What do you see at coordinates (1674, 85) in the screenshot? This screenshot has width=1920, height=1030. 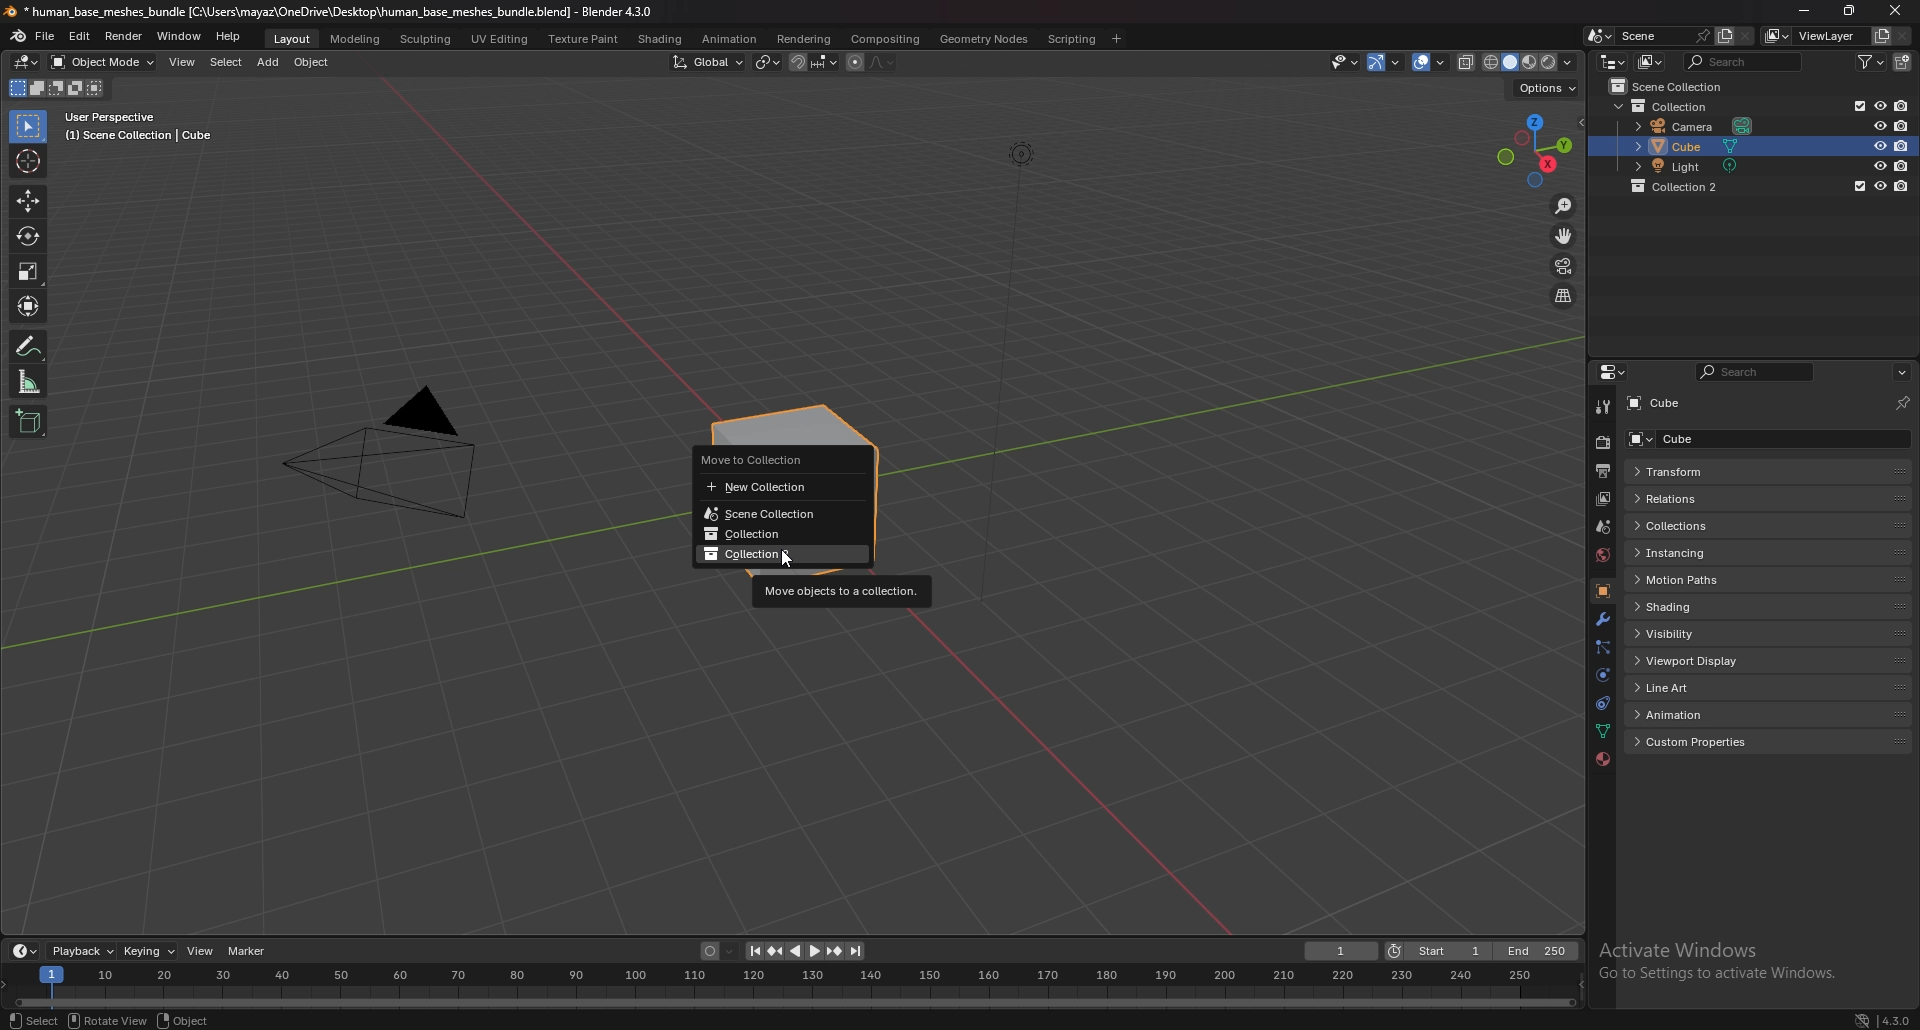 I see `scene collection` at bounding box center [1674, 85].